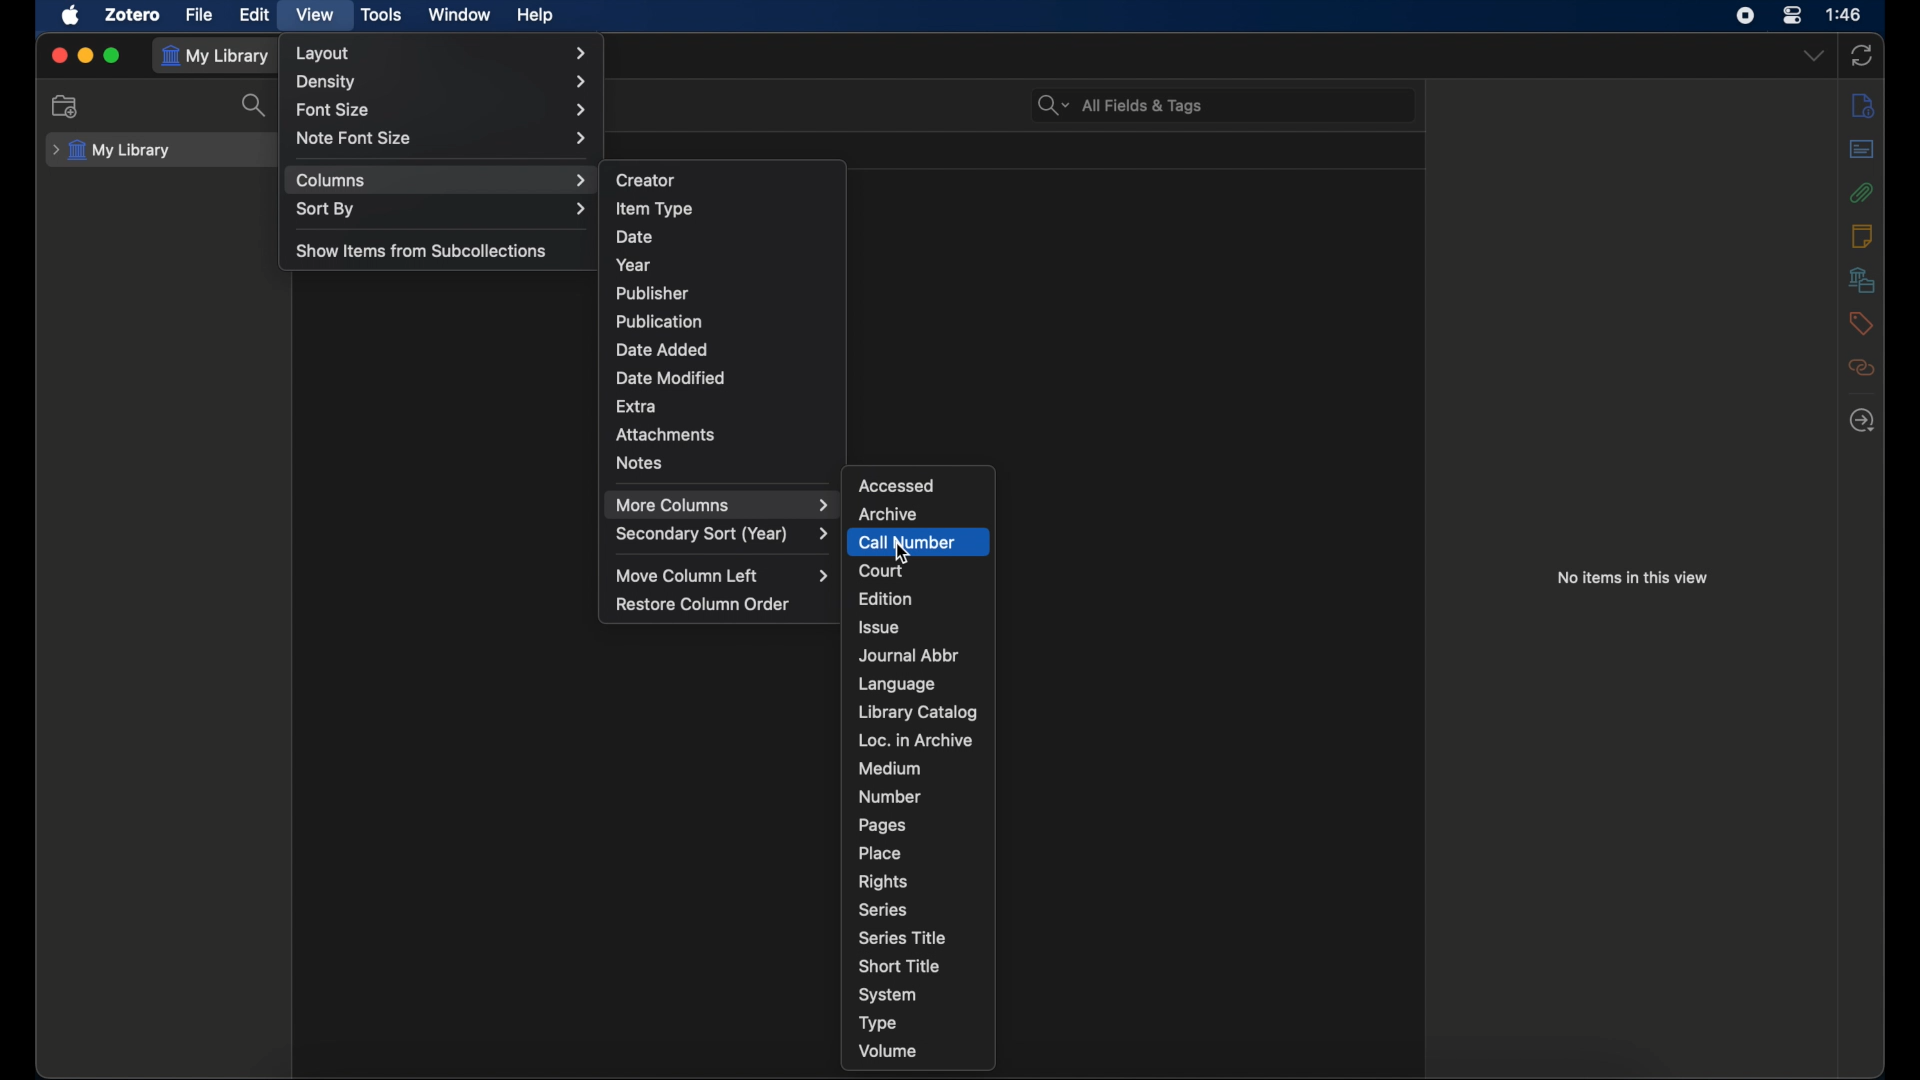 This screenshot has height=1080, width=1920. Describe the element at coordinates (882, 910) in the screenshot. I see `series` at that location.